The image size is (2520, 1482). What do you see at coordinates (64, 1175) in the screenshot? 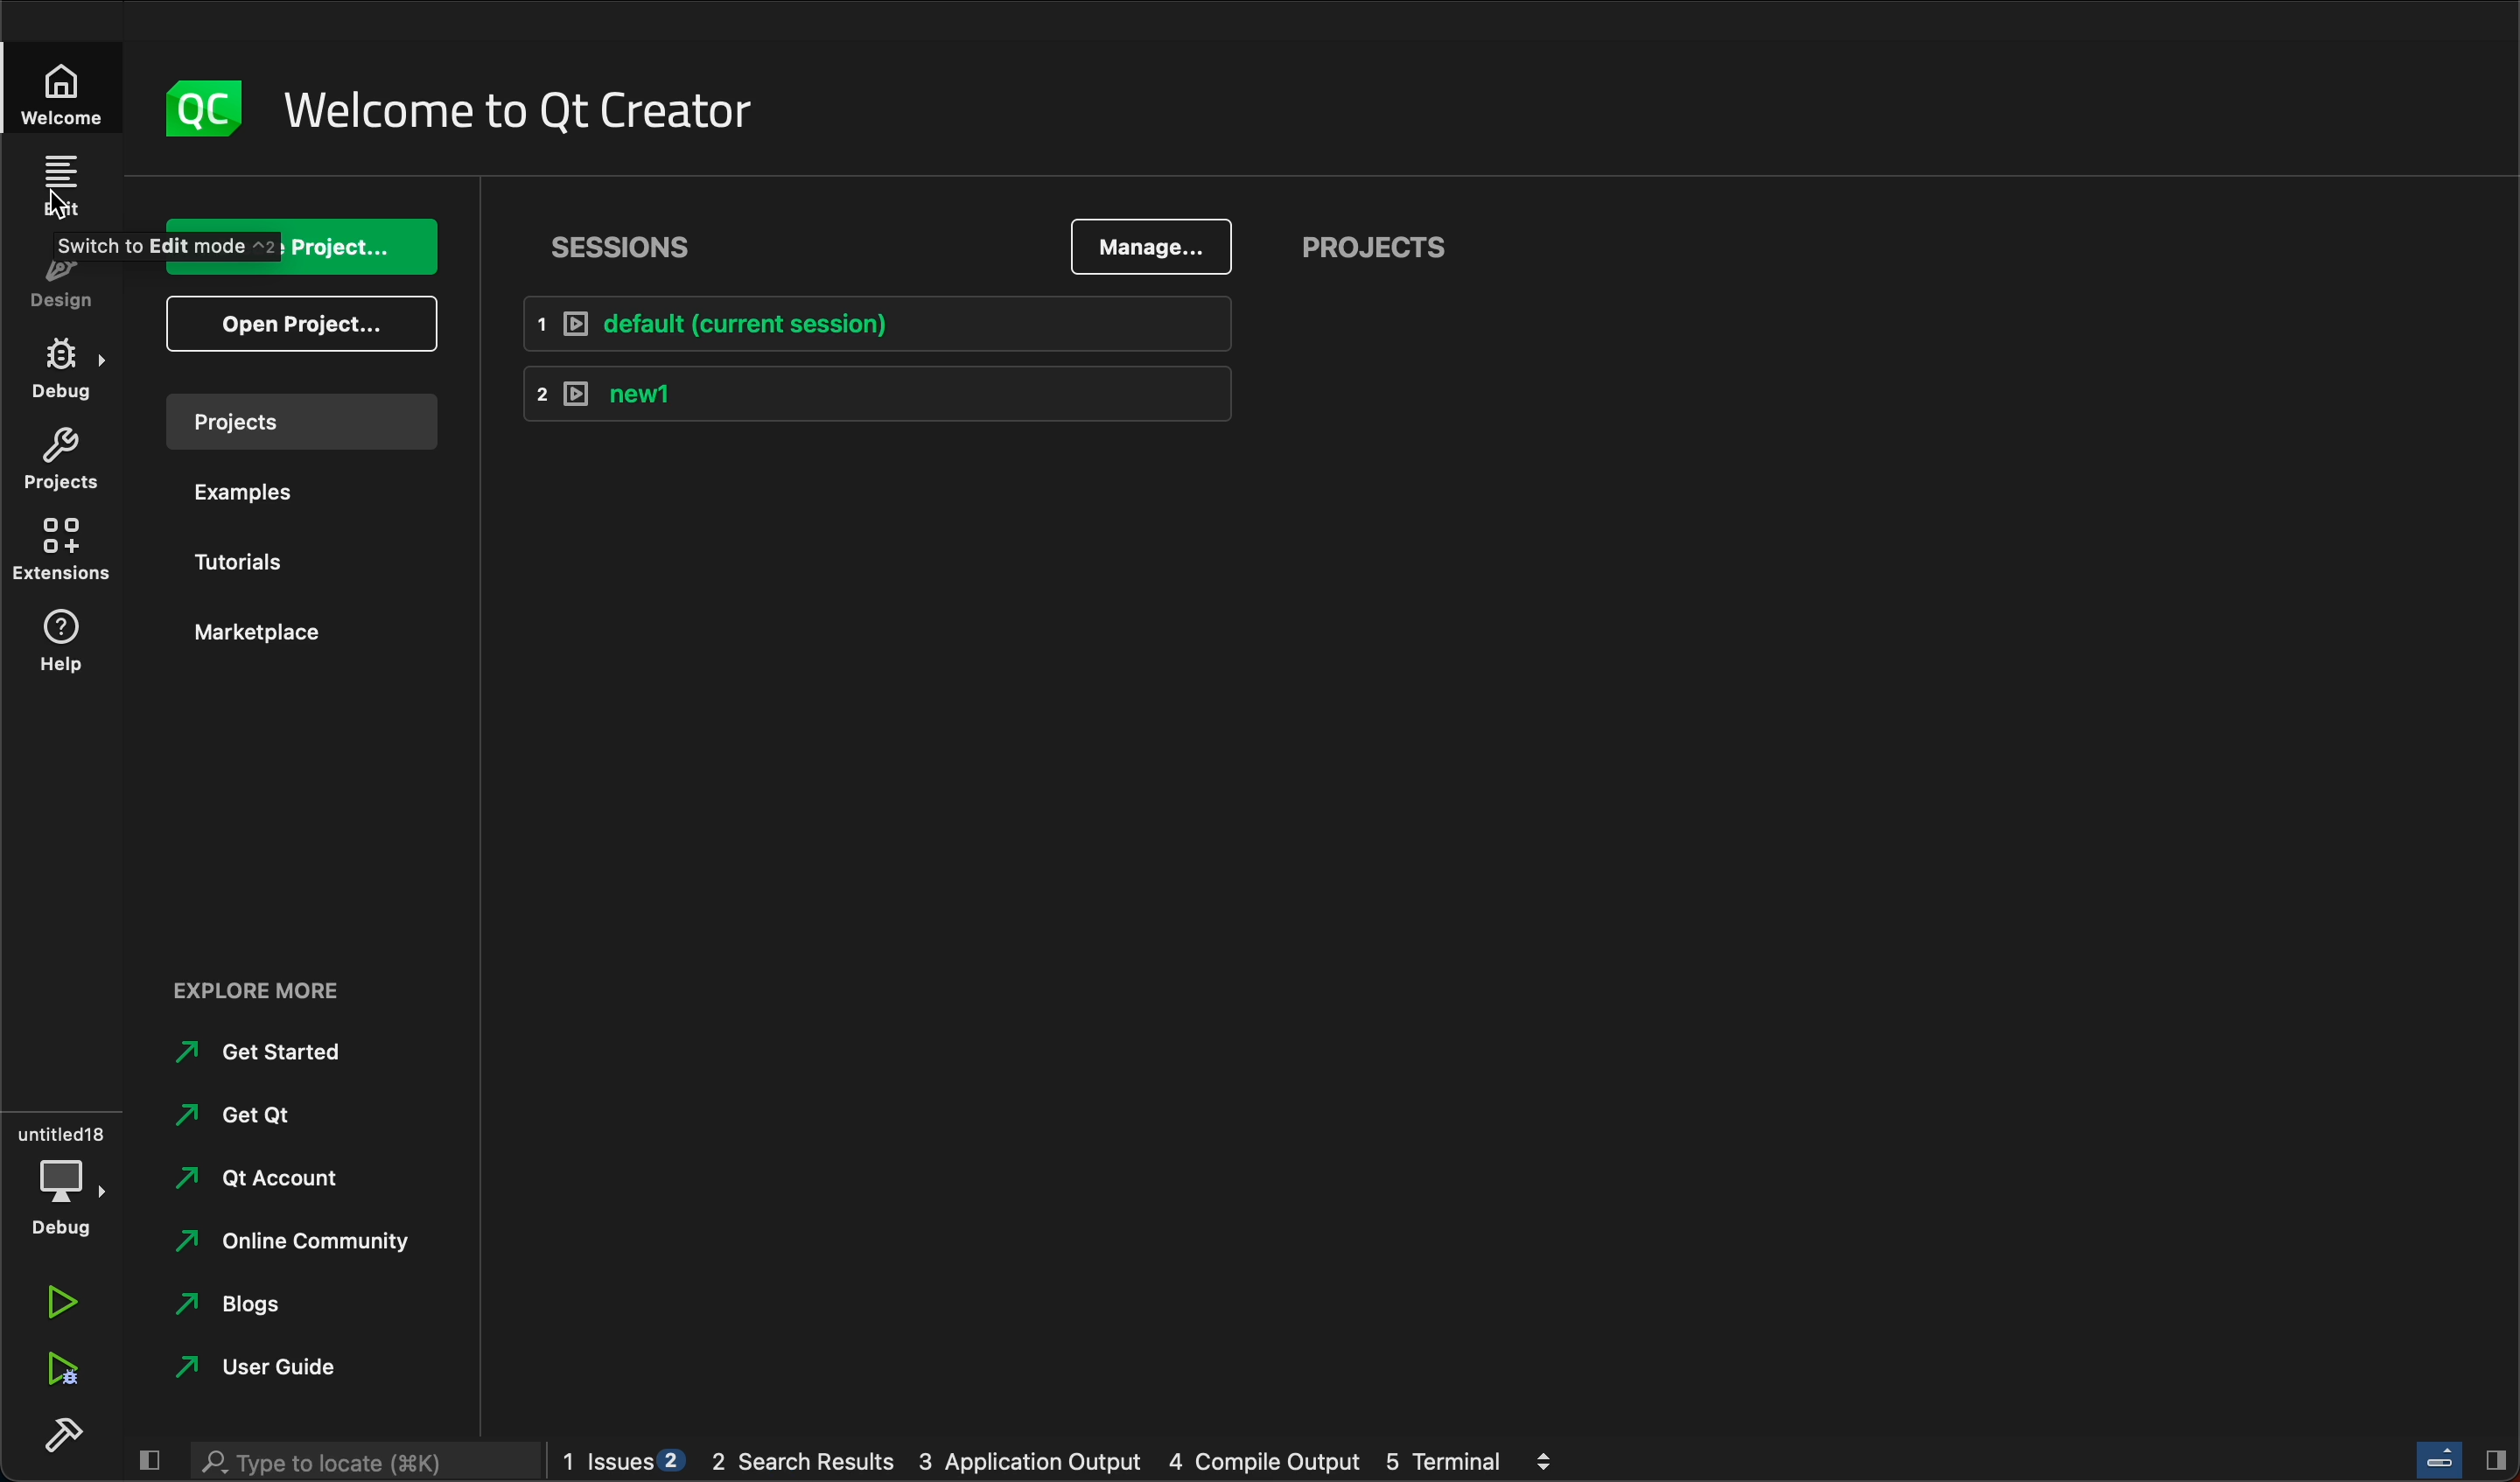
I see `debug` at bounding box center [64, 1175].